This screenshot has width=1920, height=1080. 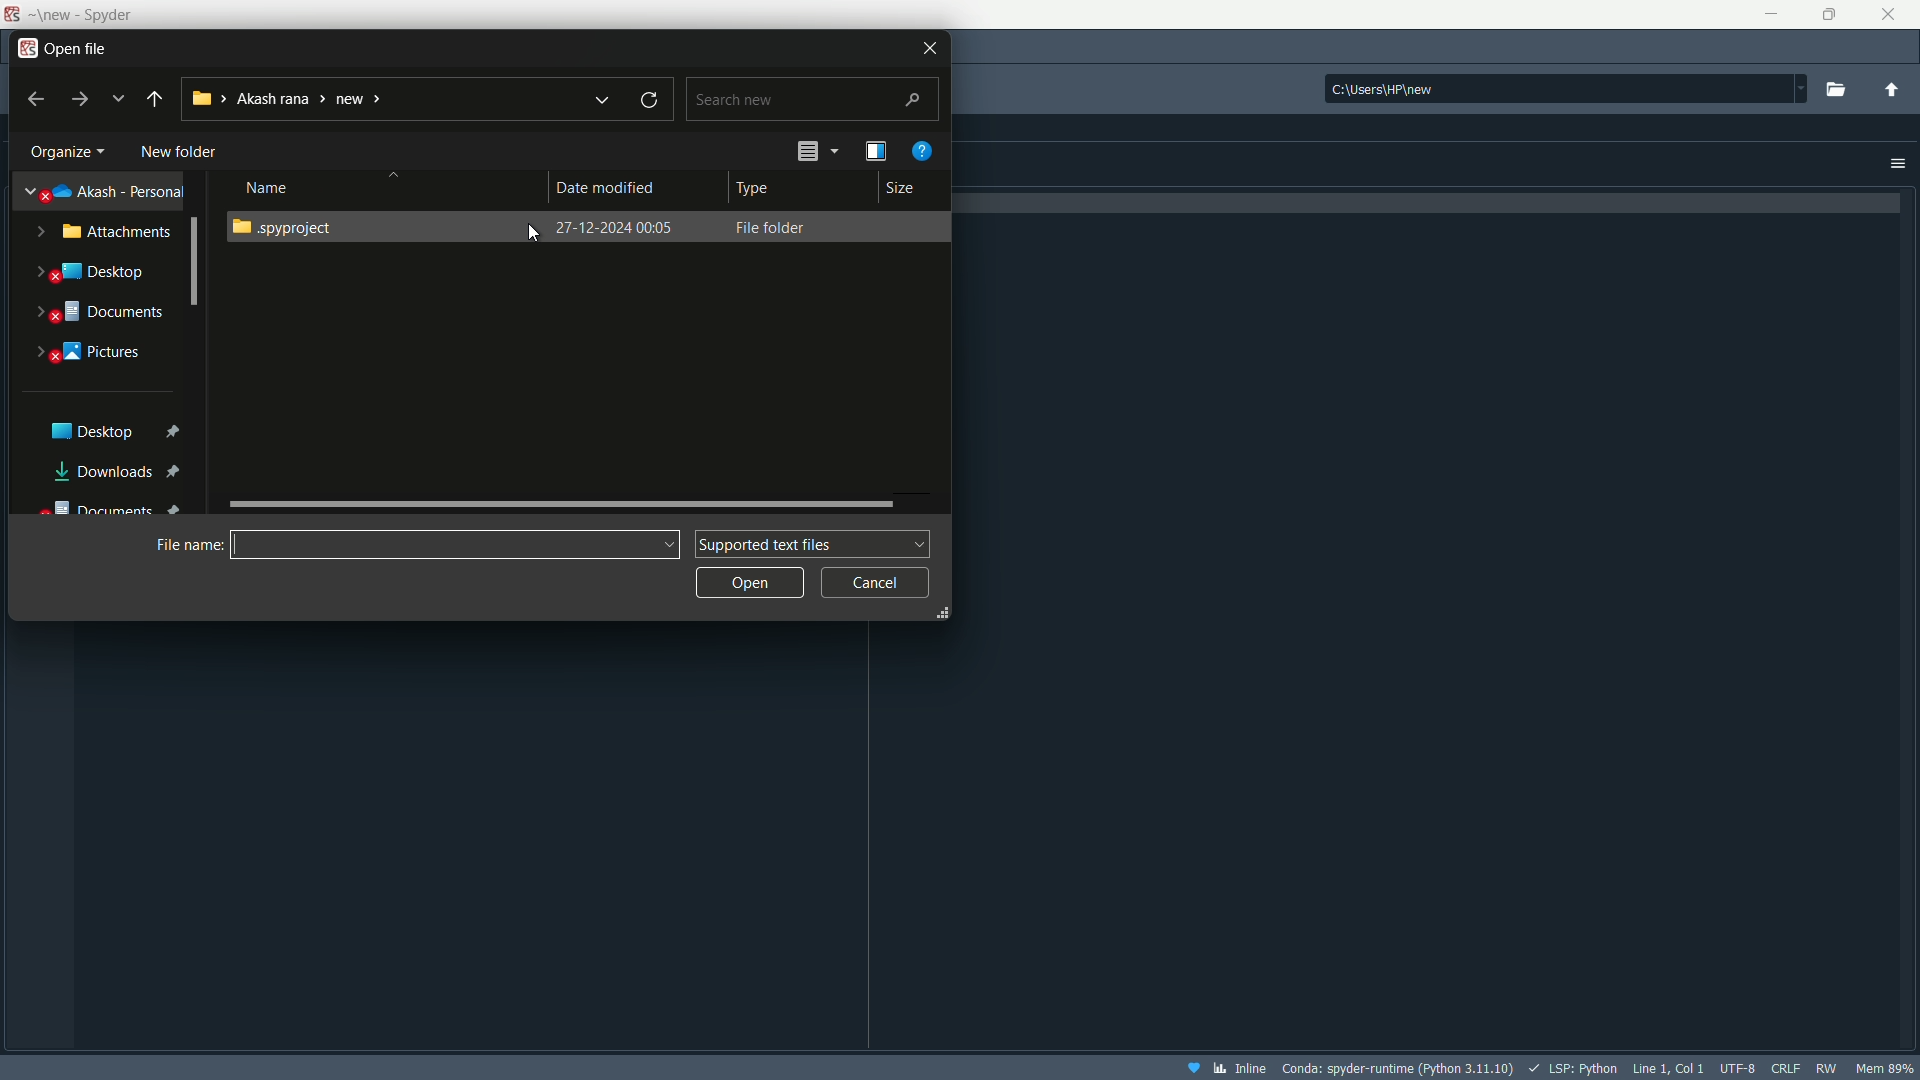 What do you see at coordinates (75, 100) in the screenshot?
I see `forward` at bounding box center [75, 100].